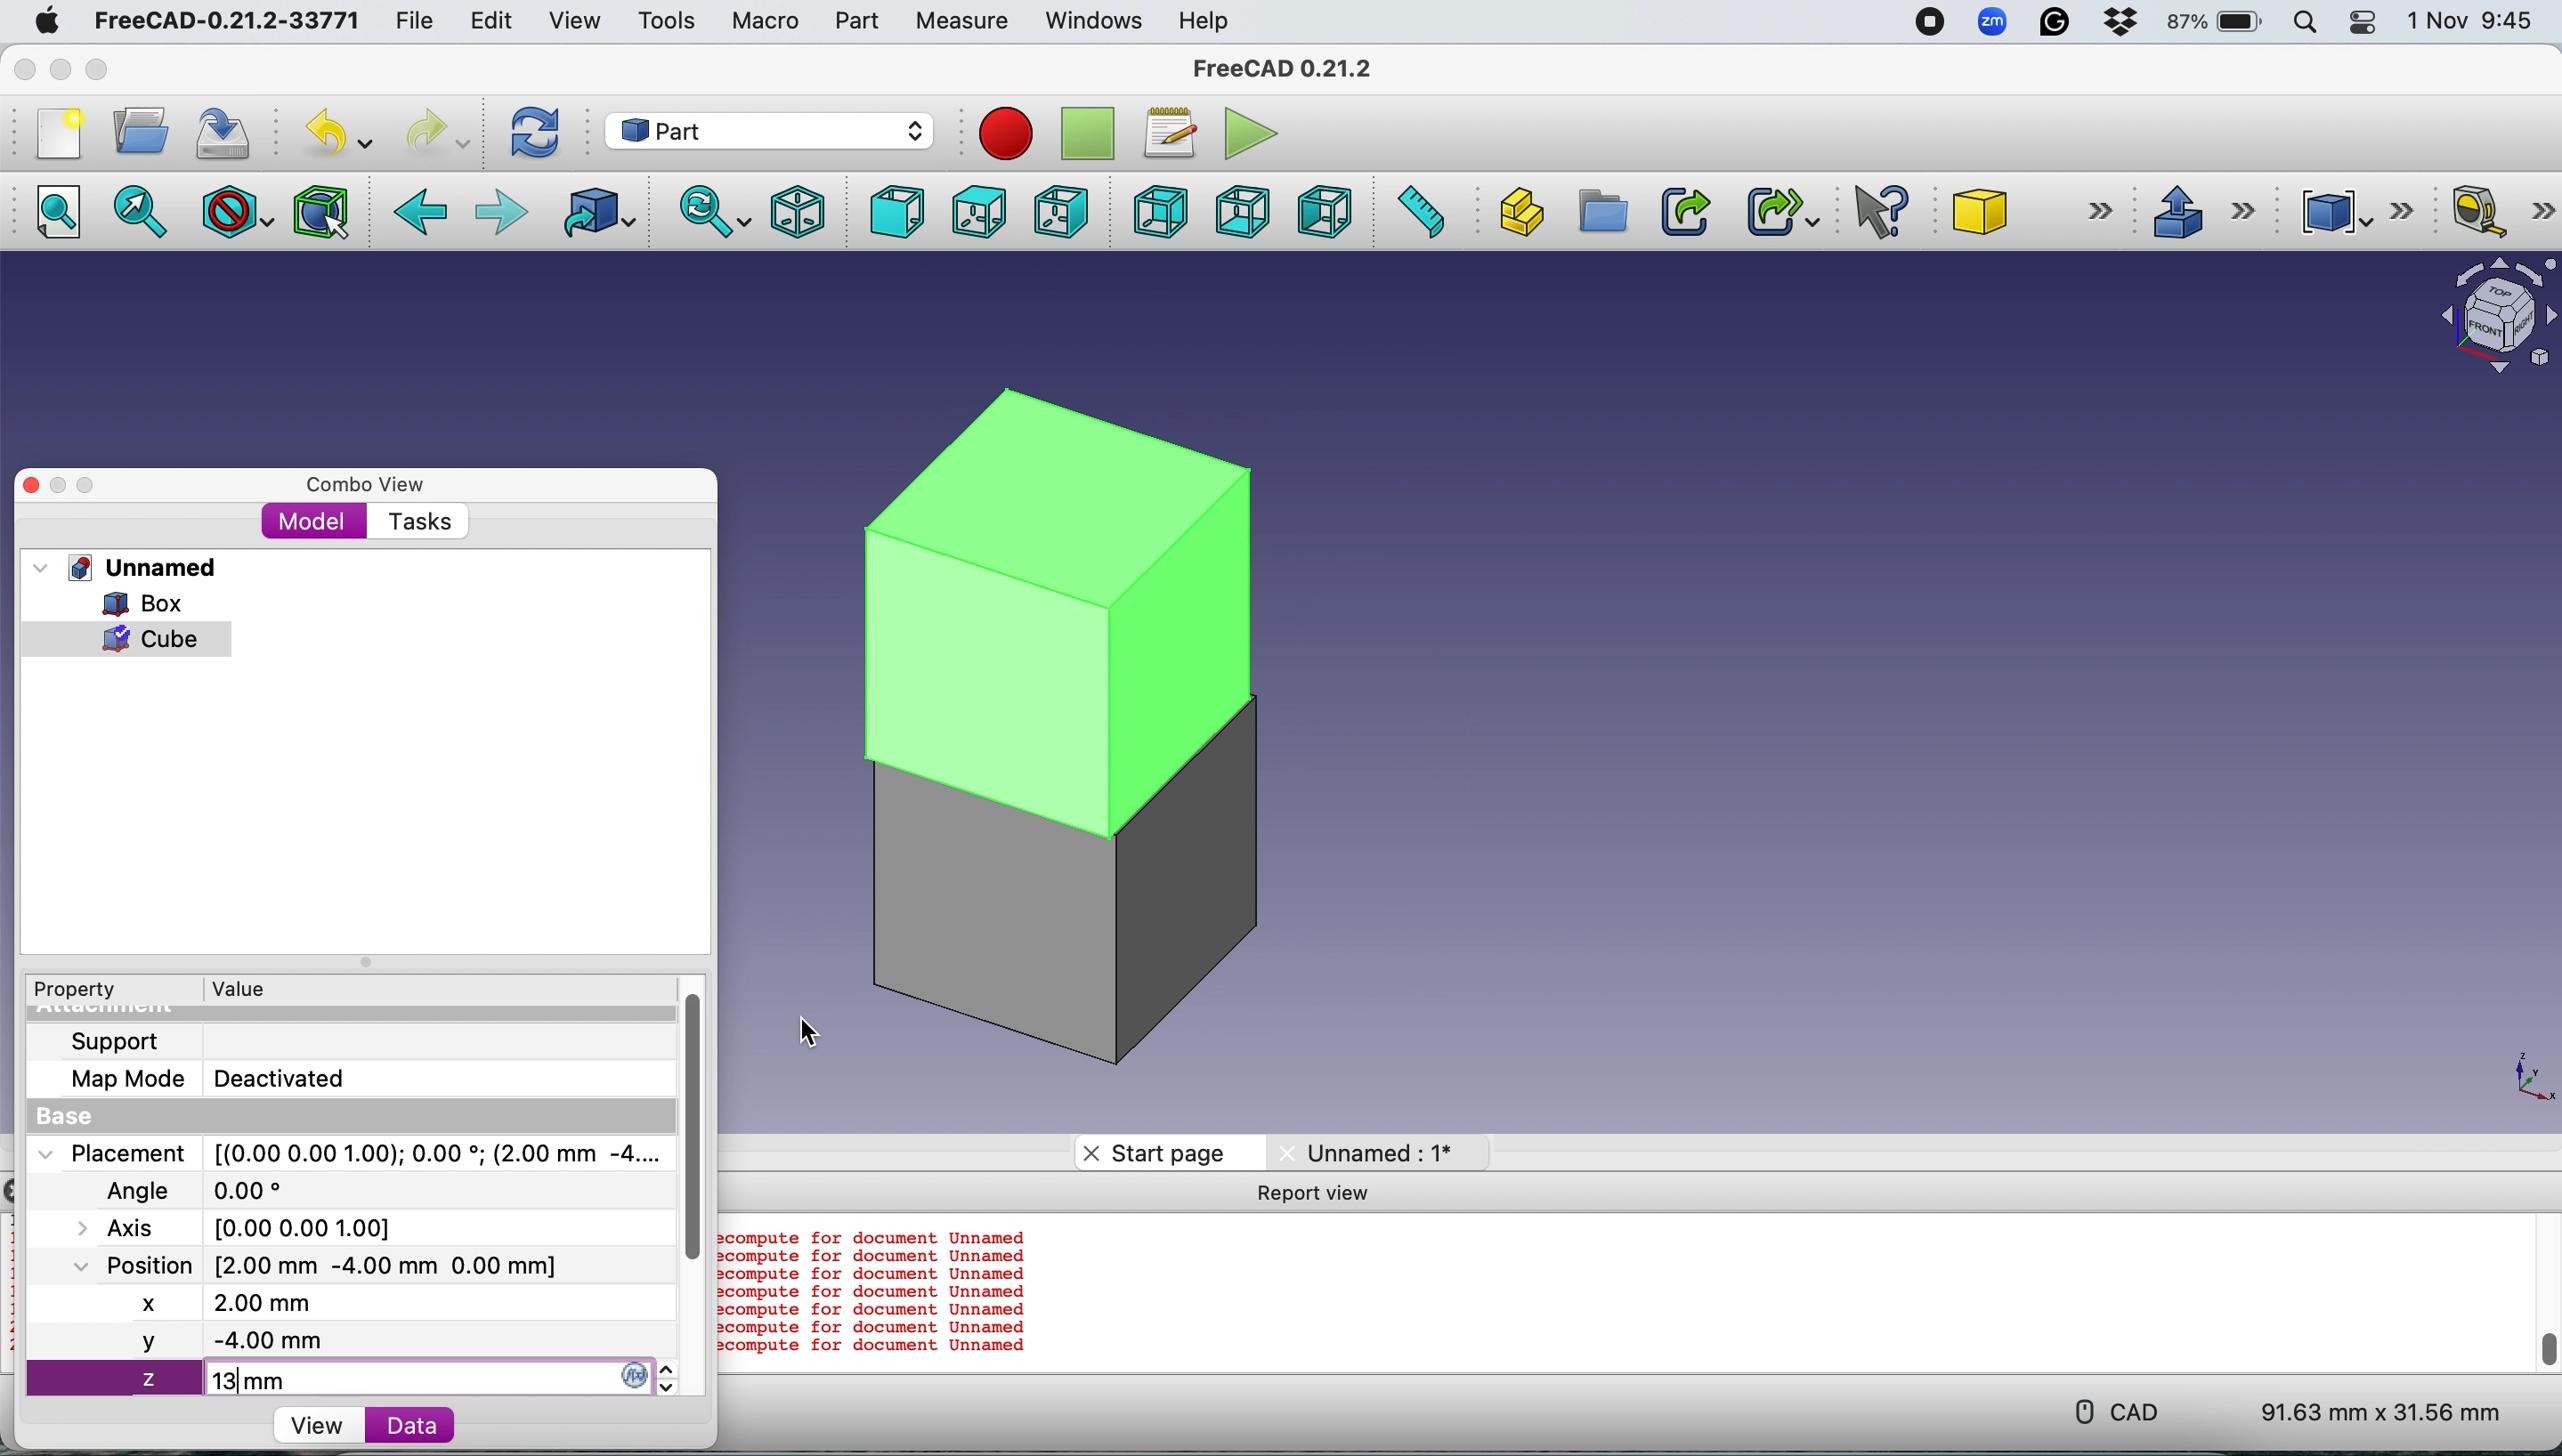 This screenshot has width=2562, height=1456. Describe the element at coordinates (1205, 20) in the screenshot. I see `Help` at that location.